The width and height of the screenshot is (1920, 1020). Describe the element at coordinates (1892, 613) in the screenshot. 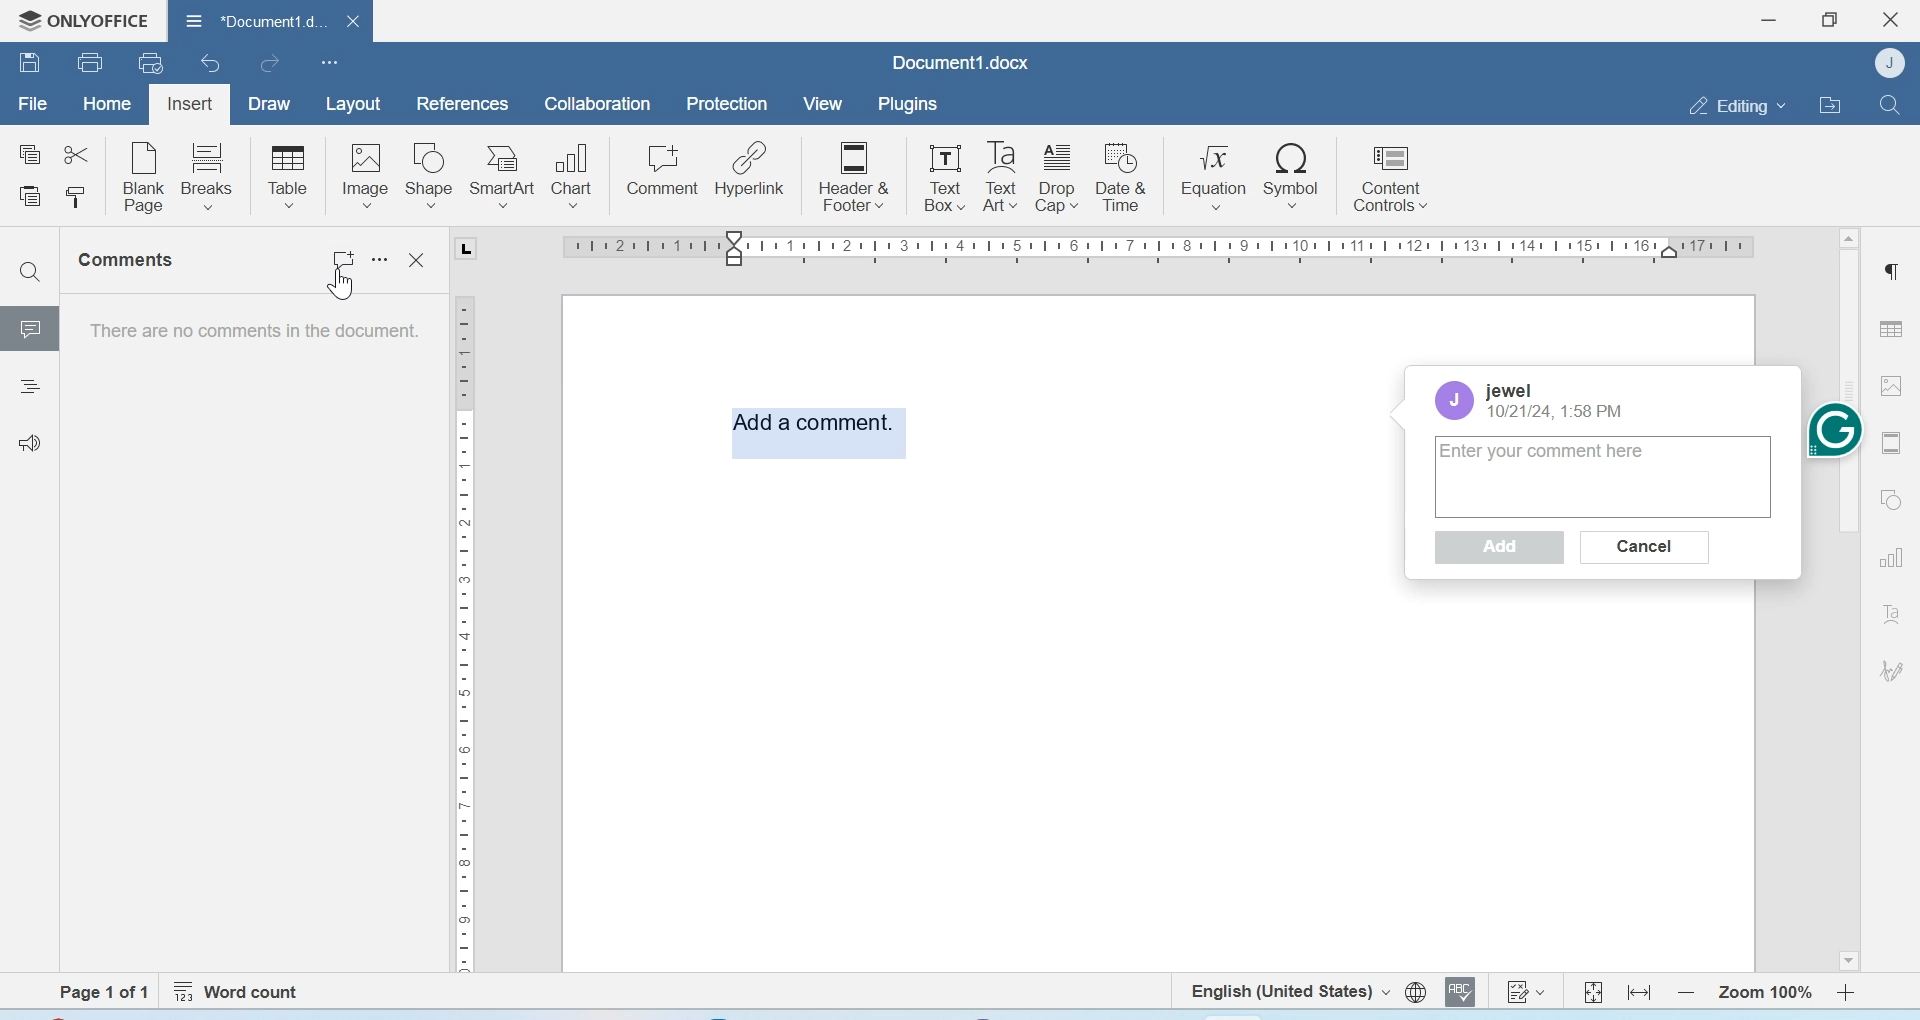

I see `Text` at that location.